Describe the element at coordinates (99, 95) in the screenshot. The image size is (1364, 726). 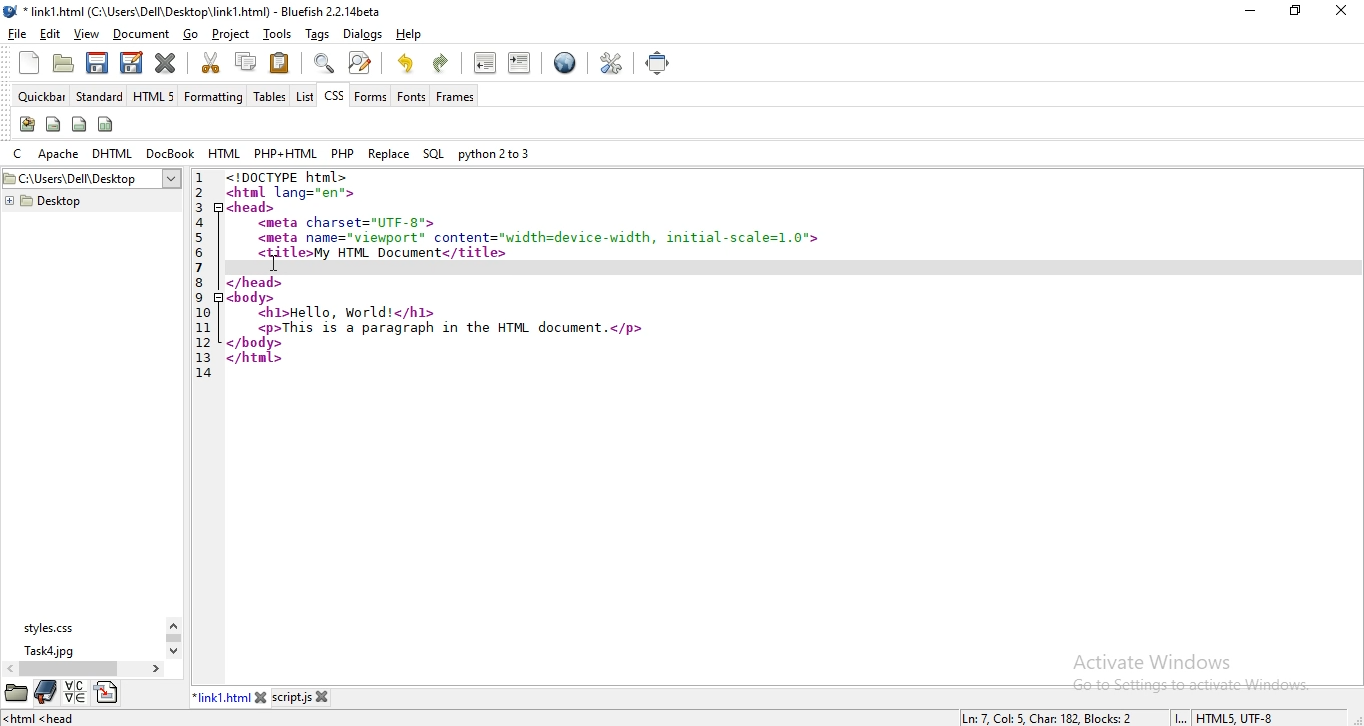
I see `standard` at that location.